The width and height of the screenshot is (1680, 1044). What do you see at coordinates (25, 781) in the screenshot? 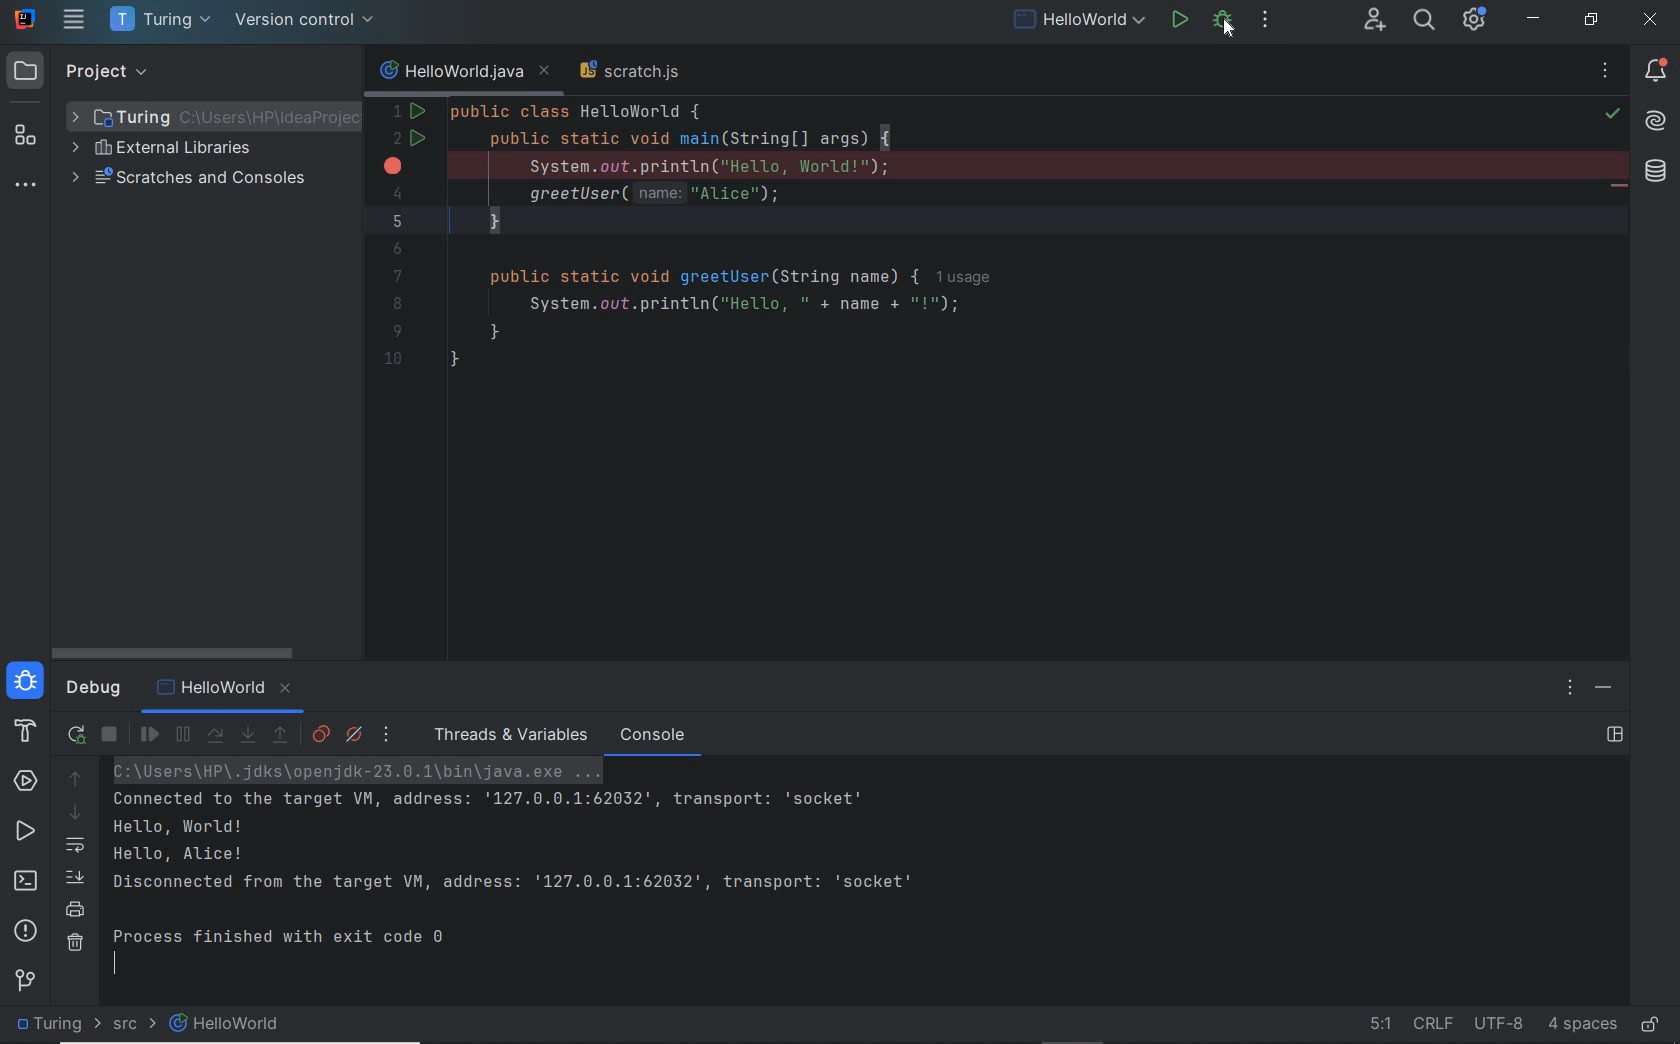
I see `services` at bounding box center [25, 781].